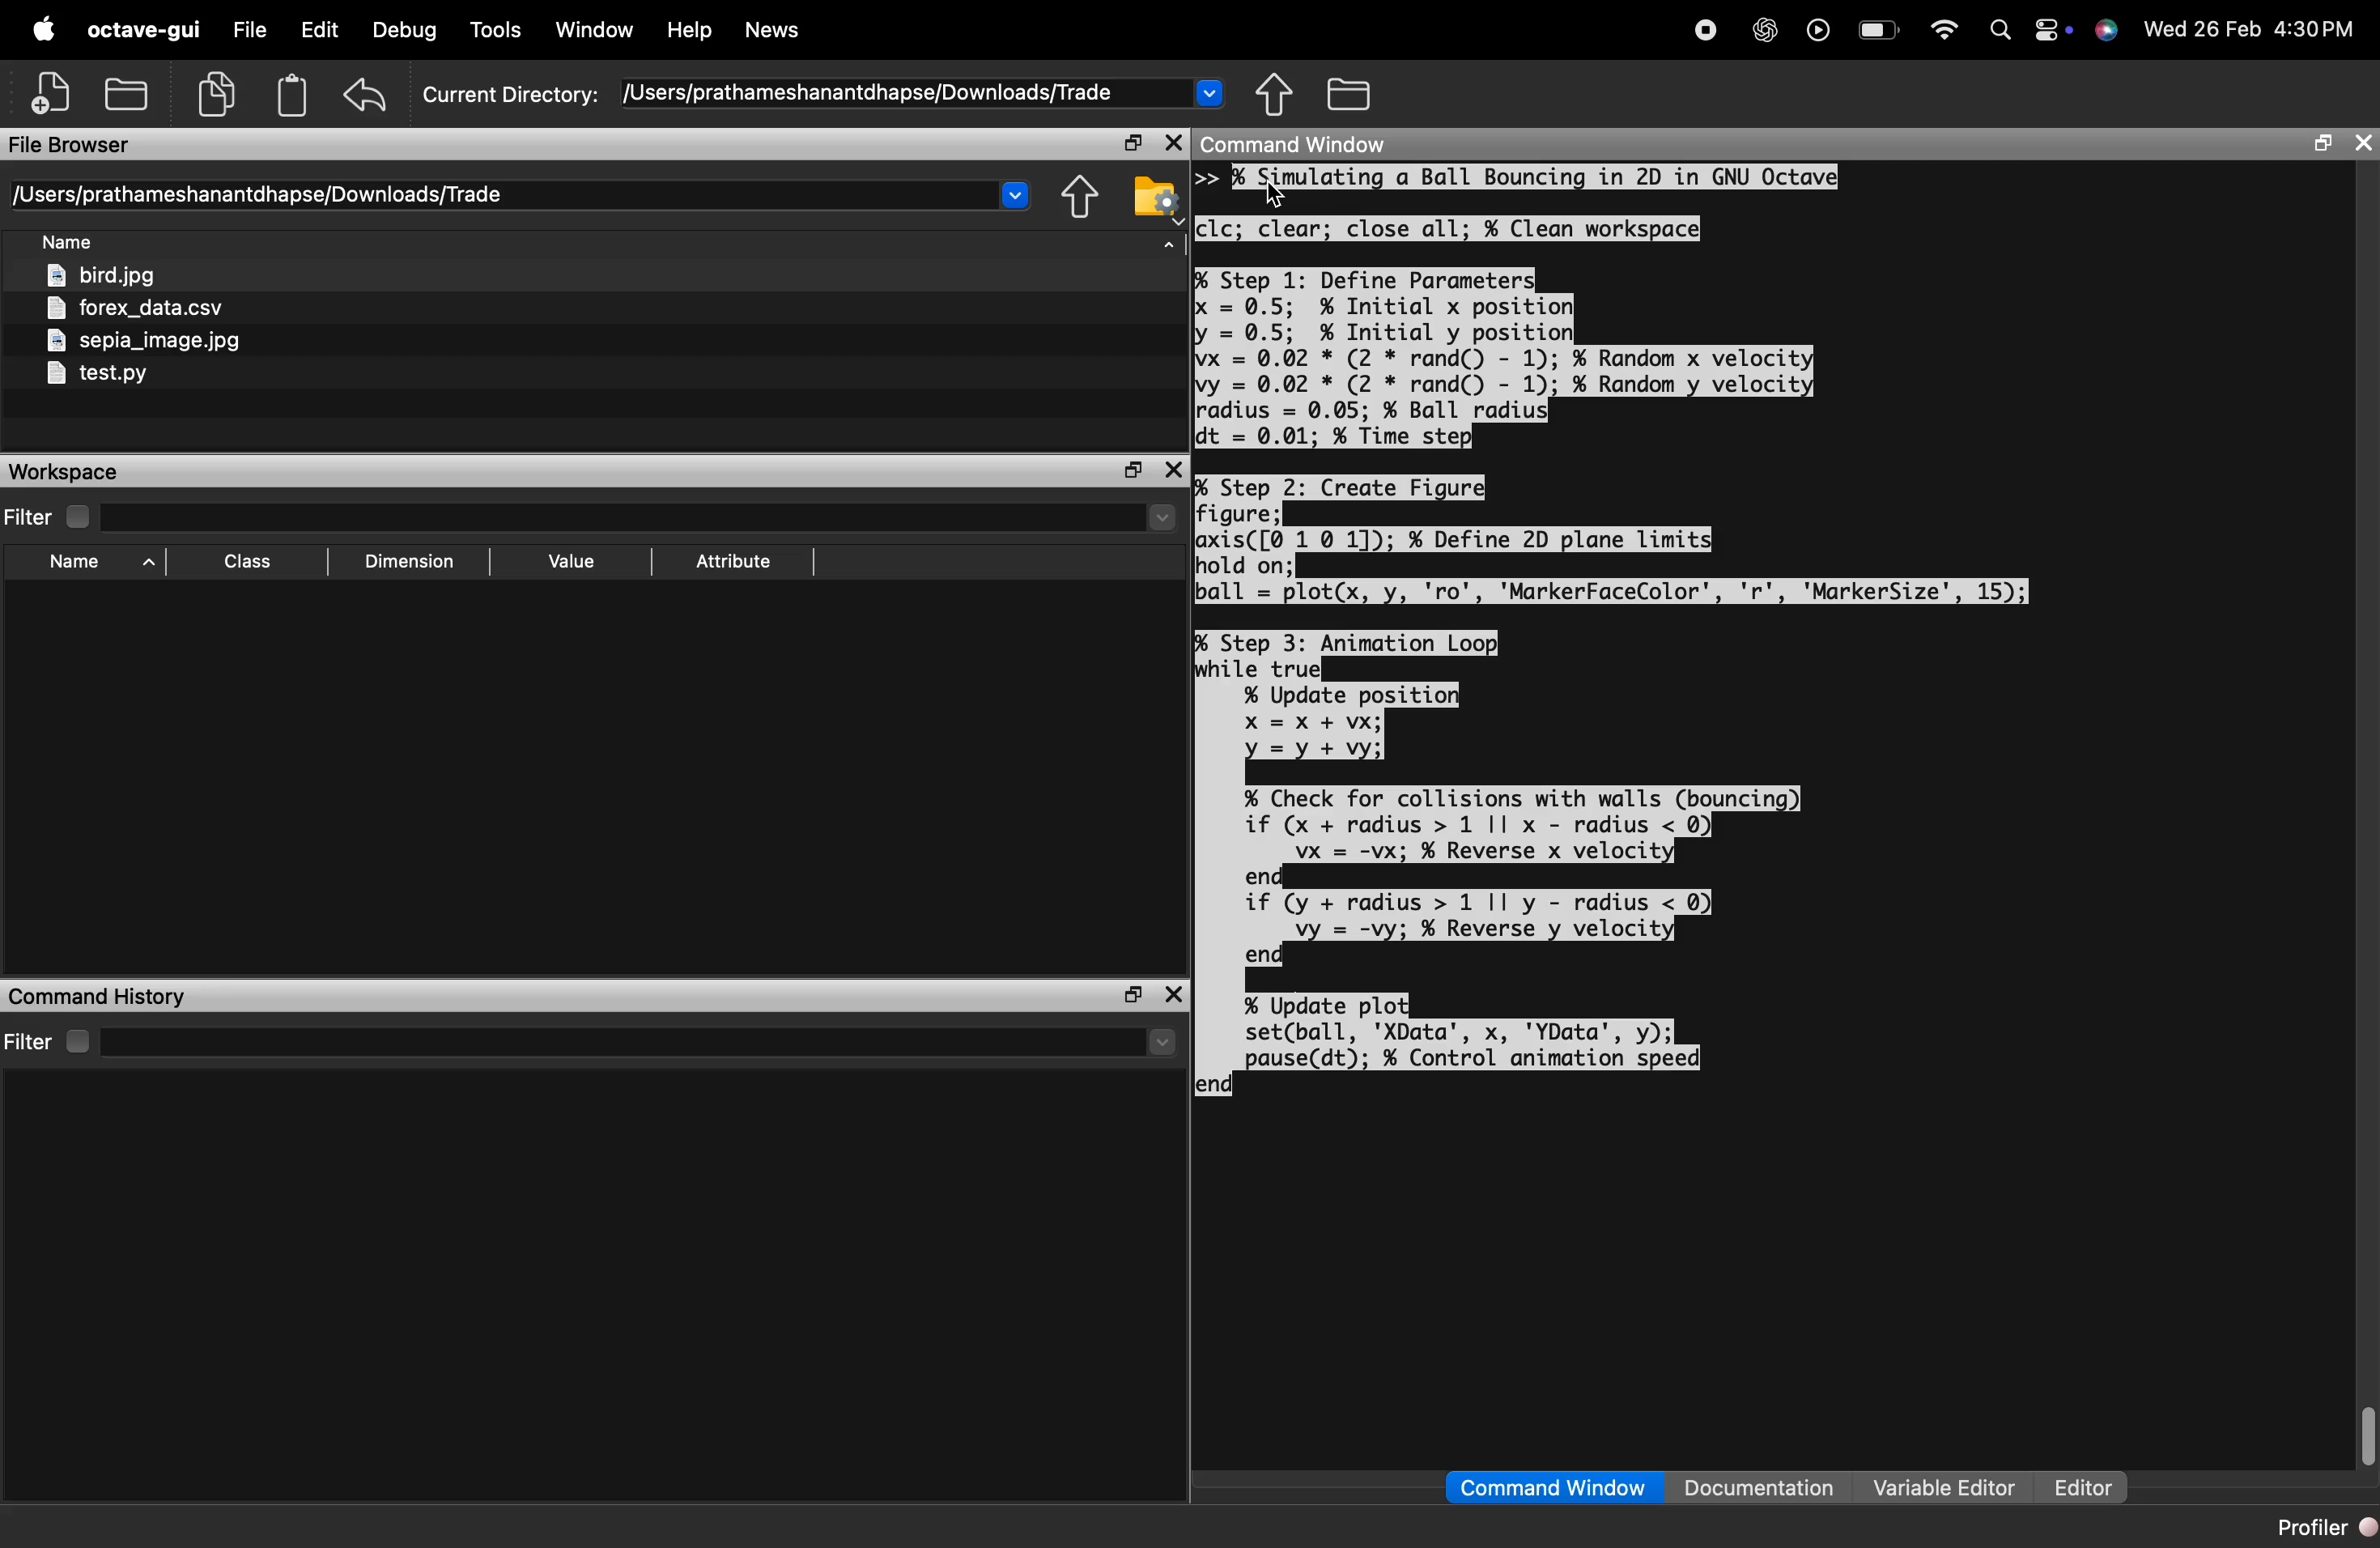  I want to click on command window, so click(1298, 143).